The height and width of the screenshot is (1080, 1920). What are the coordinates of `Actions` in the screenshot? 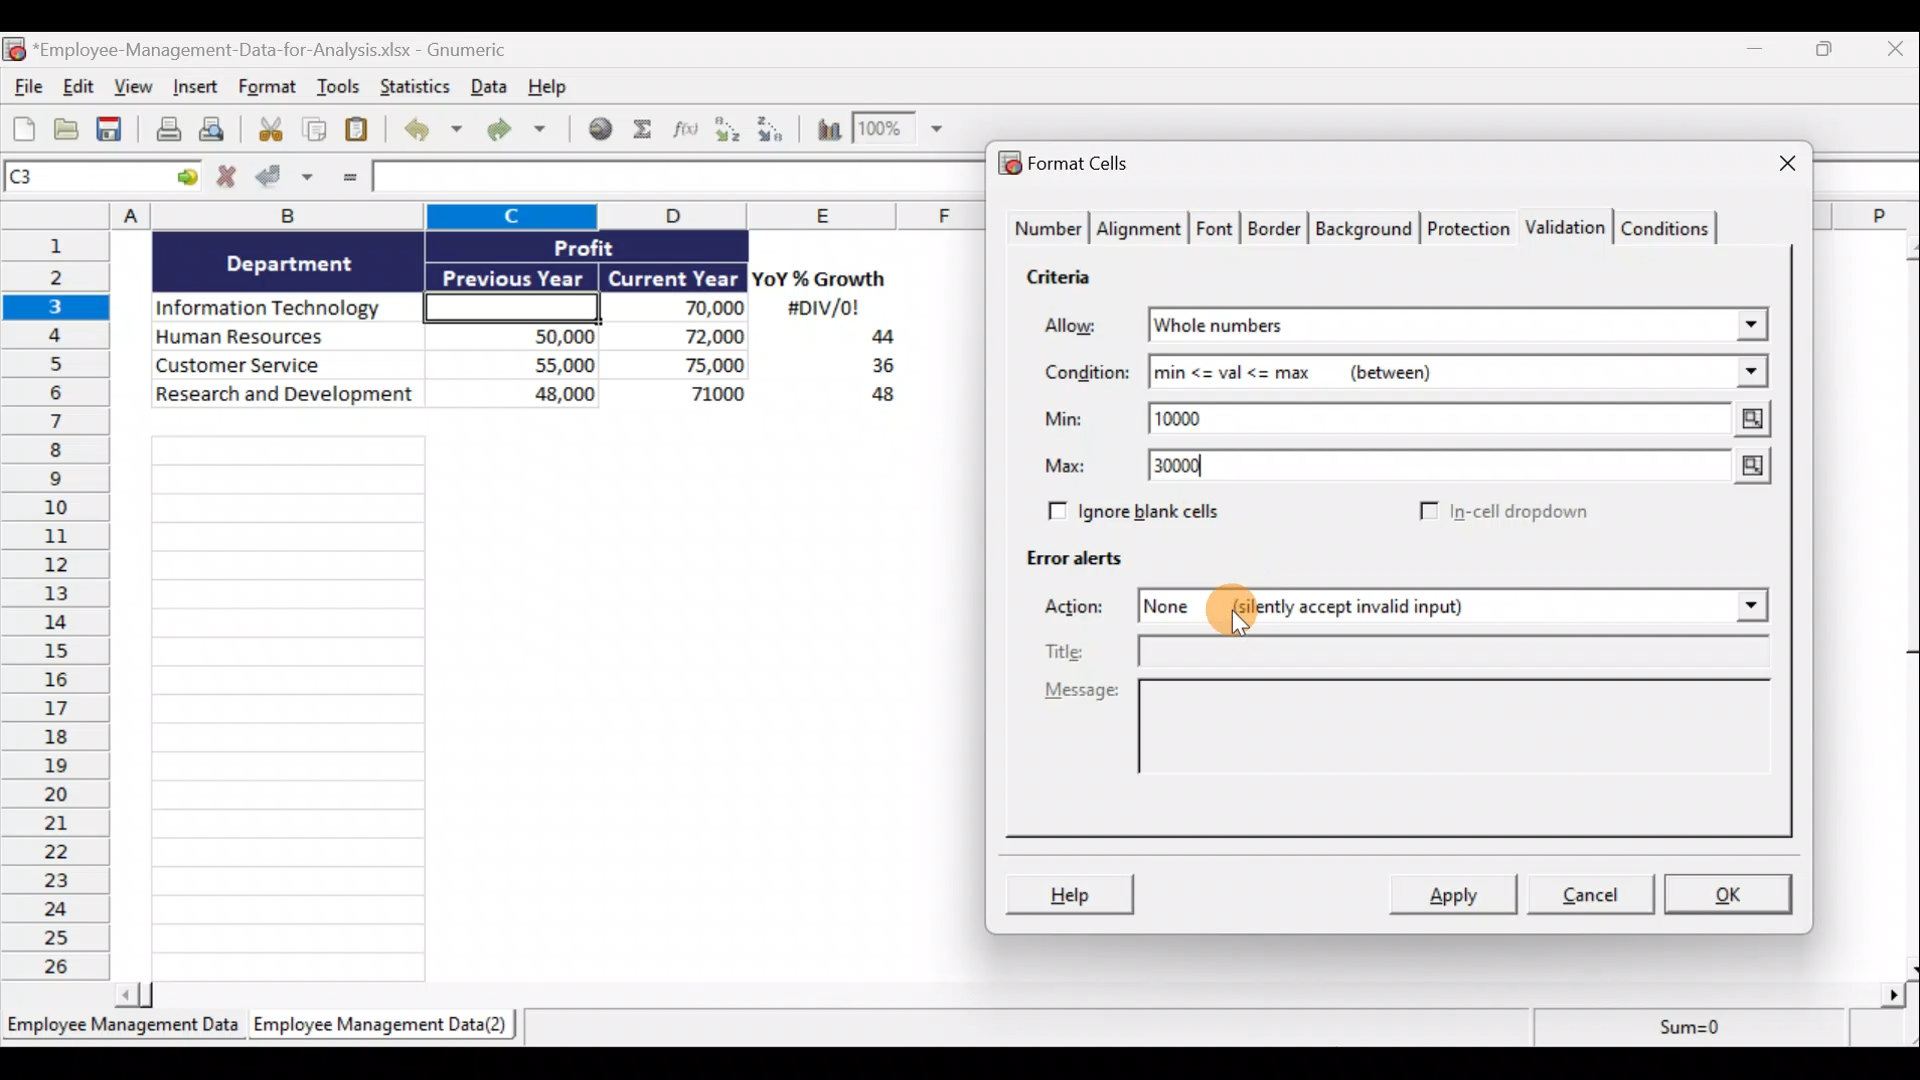 It's located at (1085, 609).